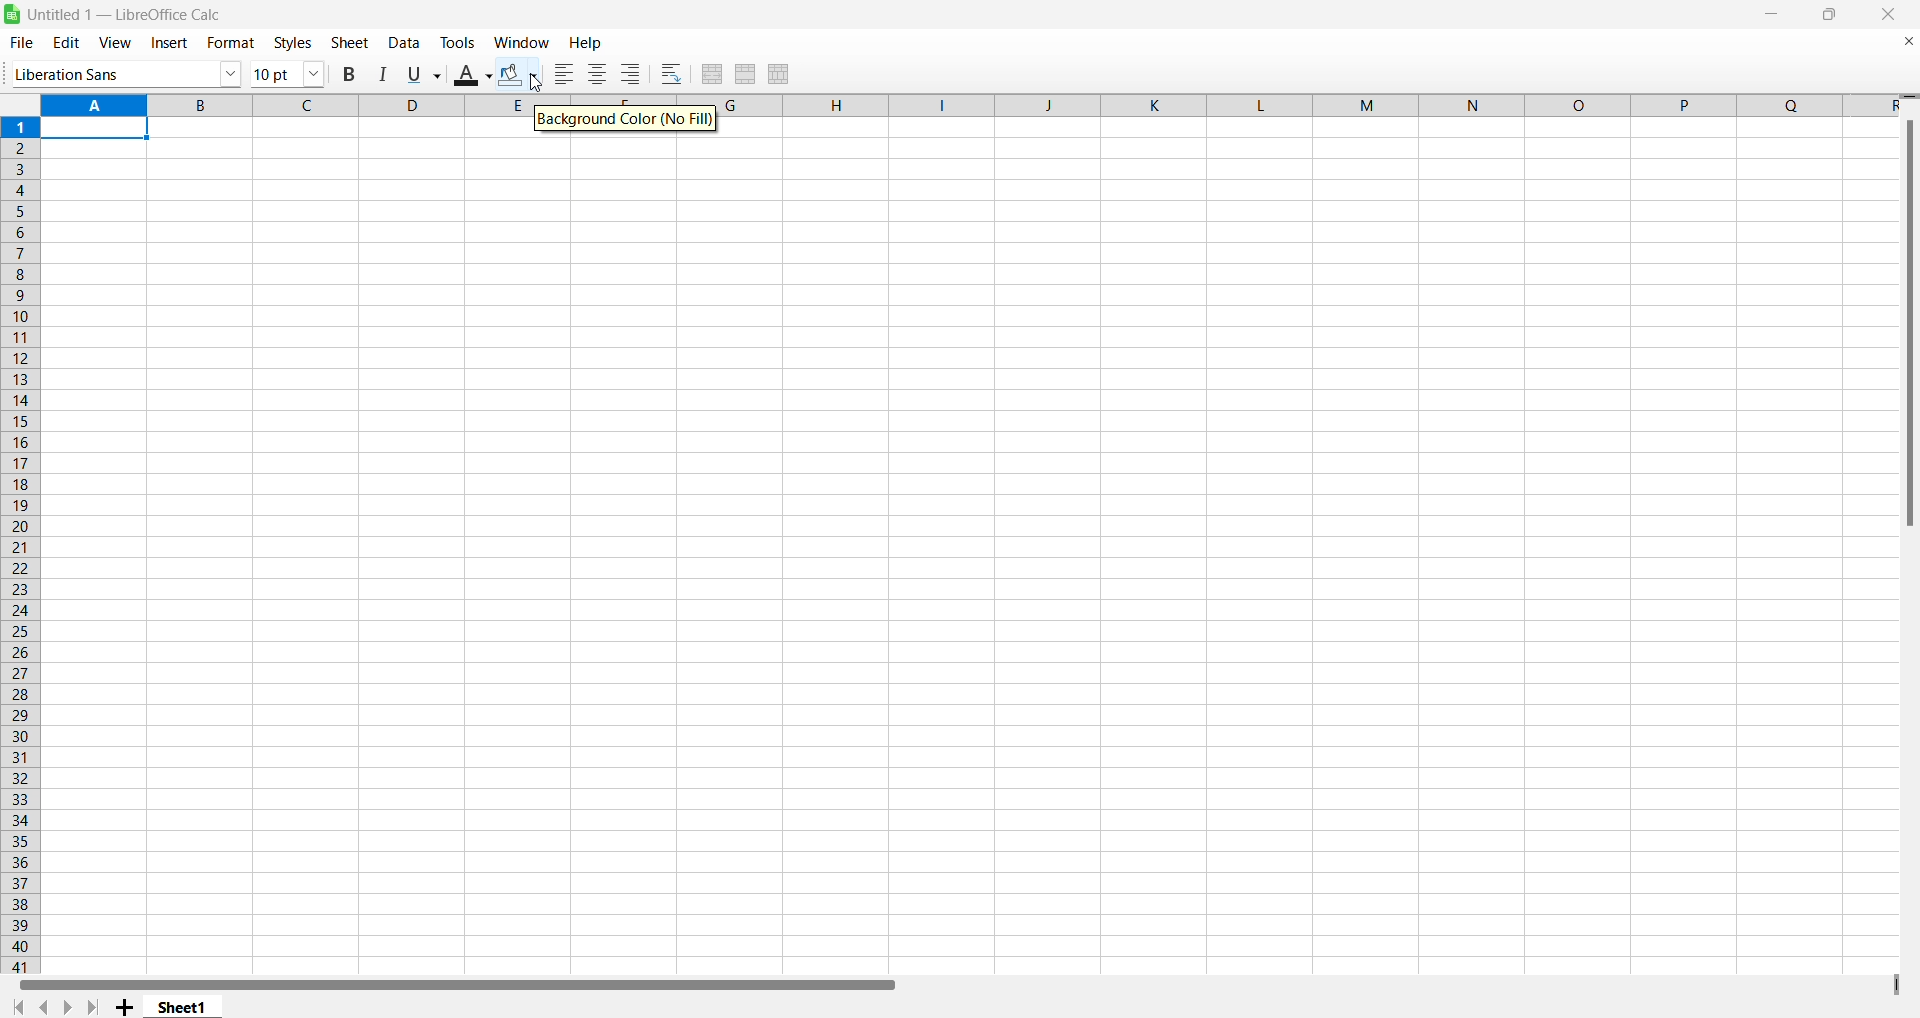  Describe the element at coordinates (50, 1005) in the screenshot. I see `previous` at that location.